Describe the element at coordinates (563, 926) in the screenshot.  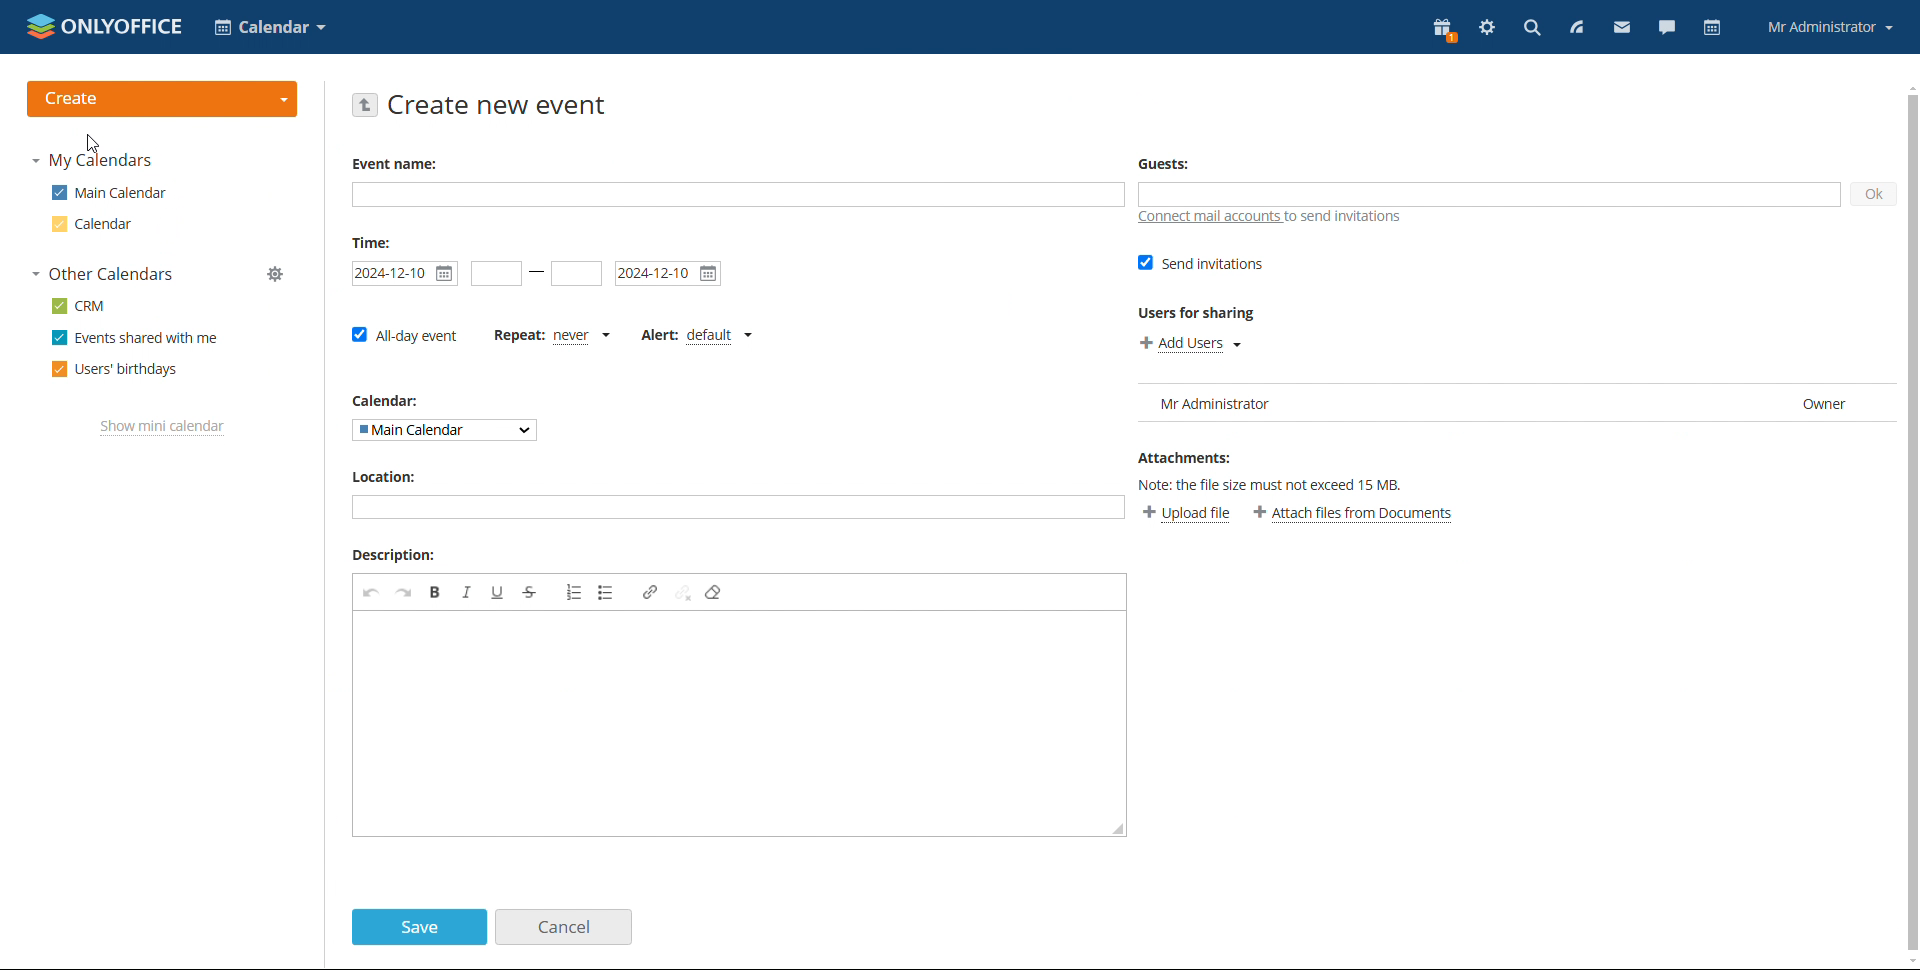
I see `cancel` at that location.